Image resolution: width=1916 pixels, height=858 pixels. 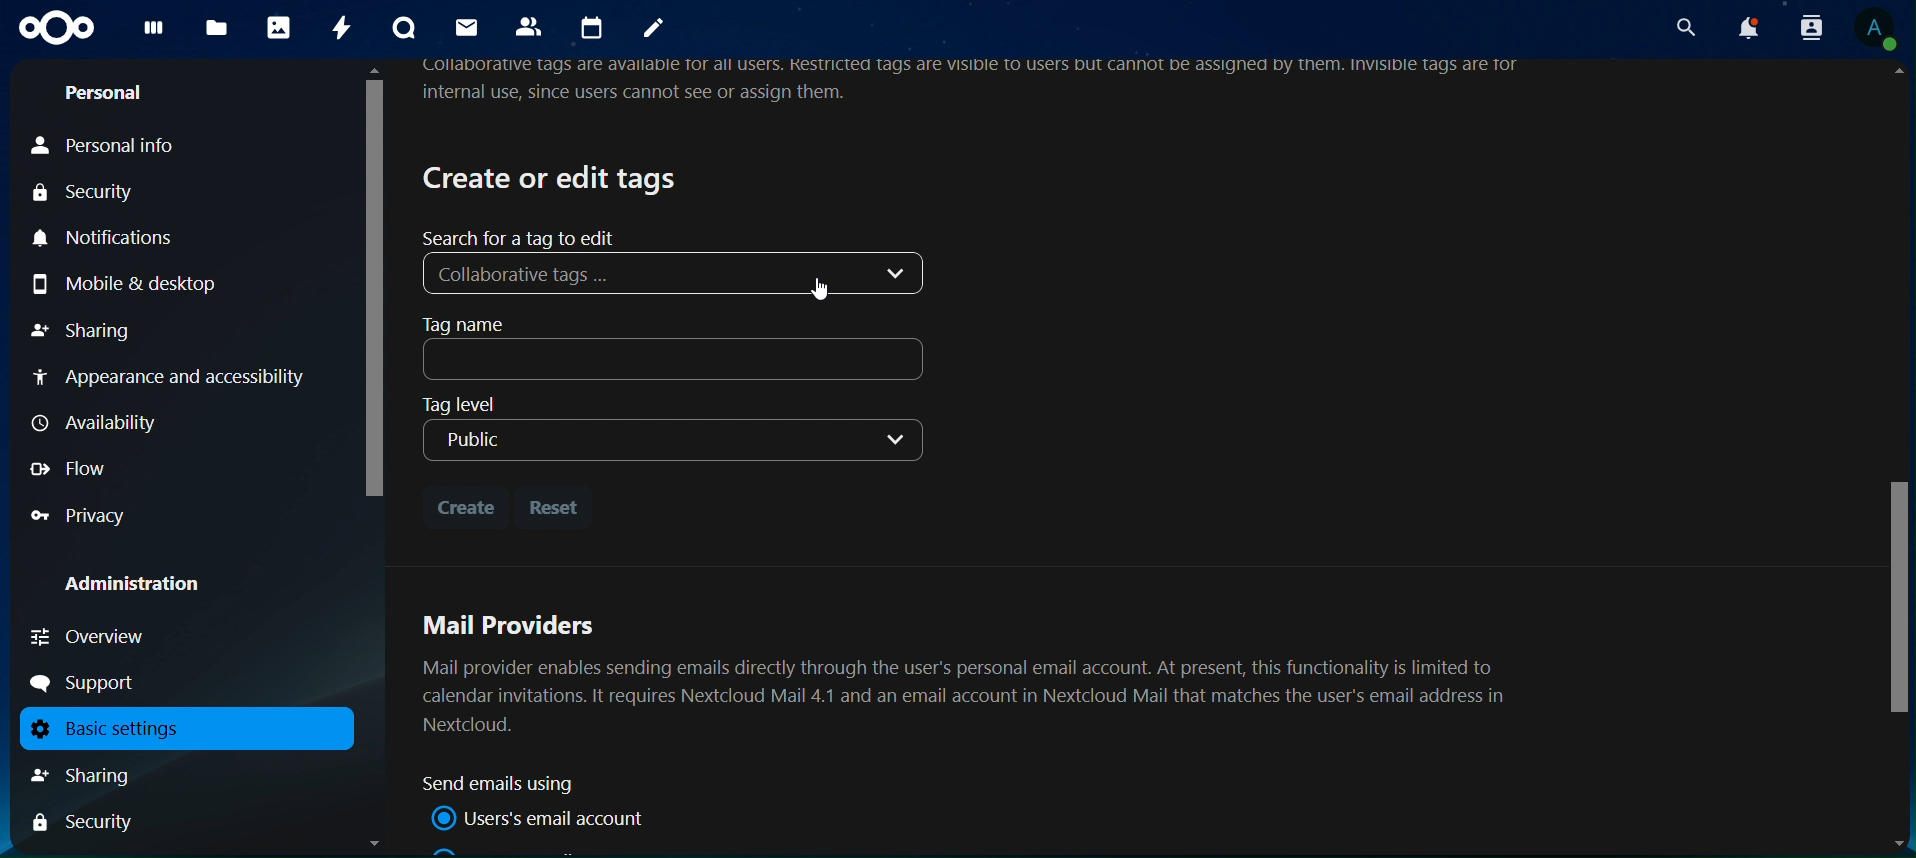 I want to click on sharing, so click(x=104, y=775).